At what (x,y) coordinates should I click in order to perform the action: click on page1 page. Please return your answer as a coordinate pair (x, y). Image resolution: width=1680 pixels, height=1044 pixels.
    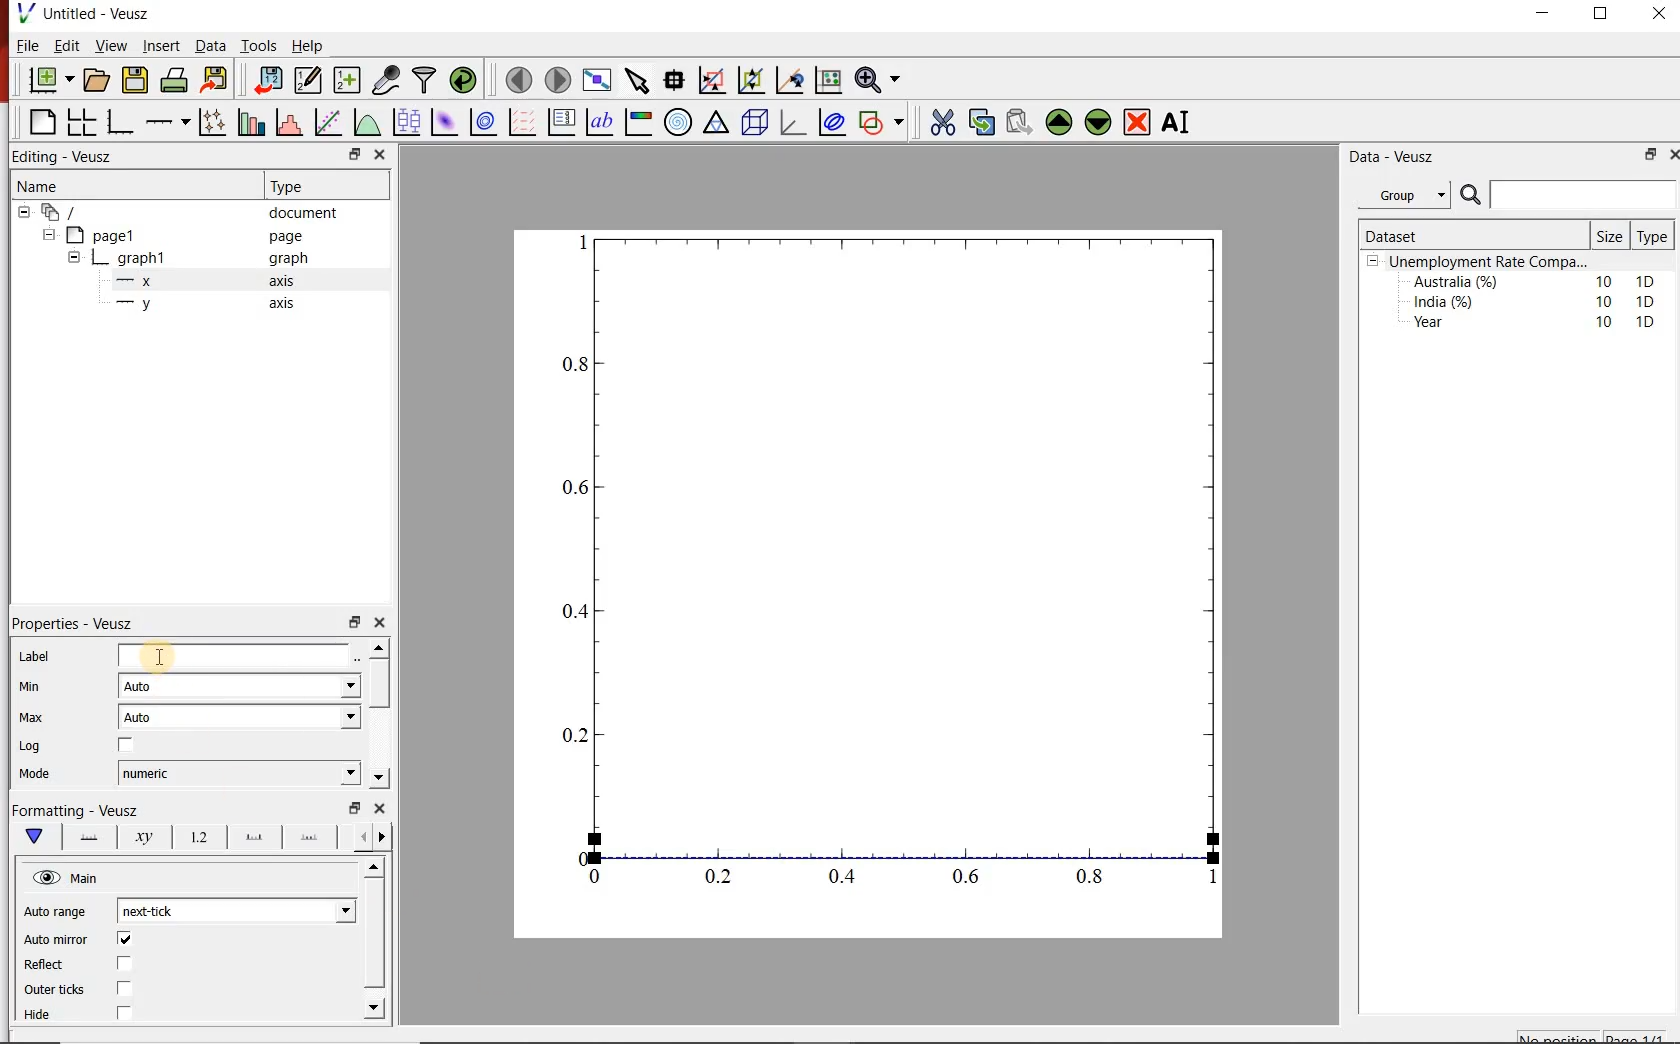
    Looking at the image, I should click on (192, 235).